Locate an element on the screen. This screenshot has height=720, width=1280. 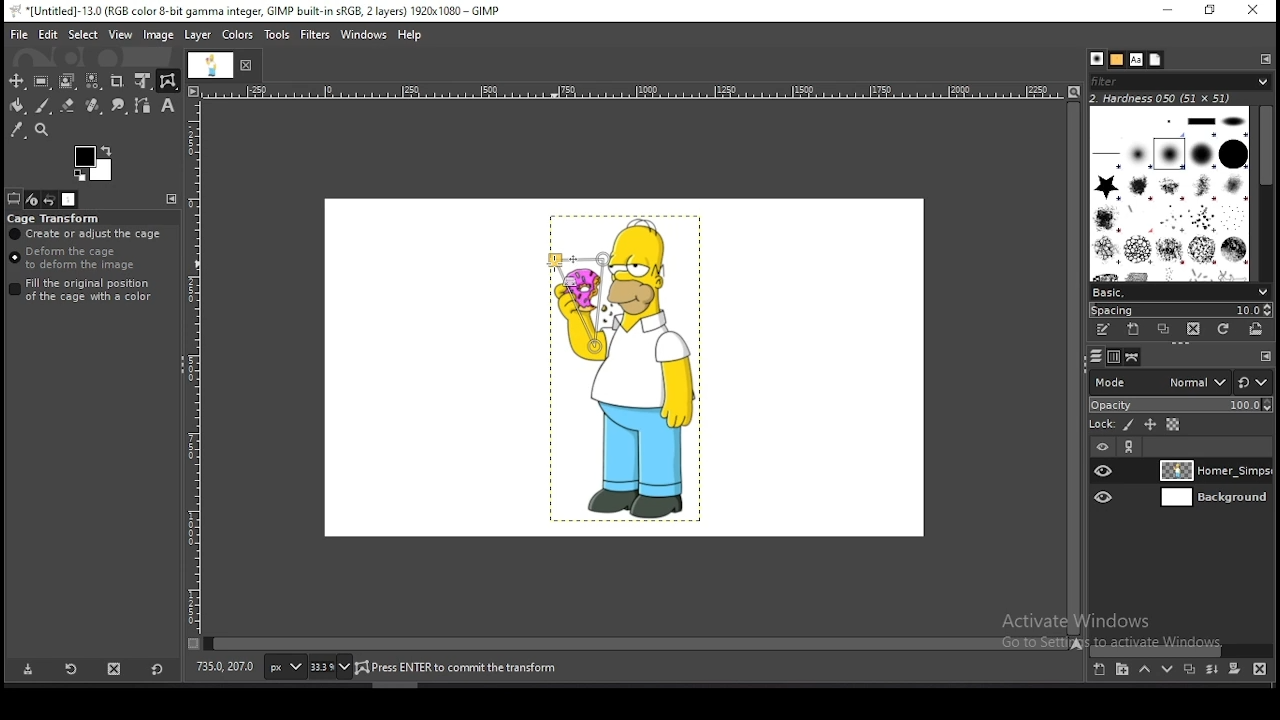
document history is located at coordinates (1155, 60).